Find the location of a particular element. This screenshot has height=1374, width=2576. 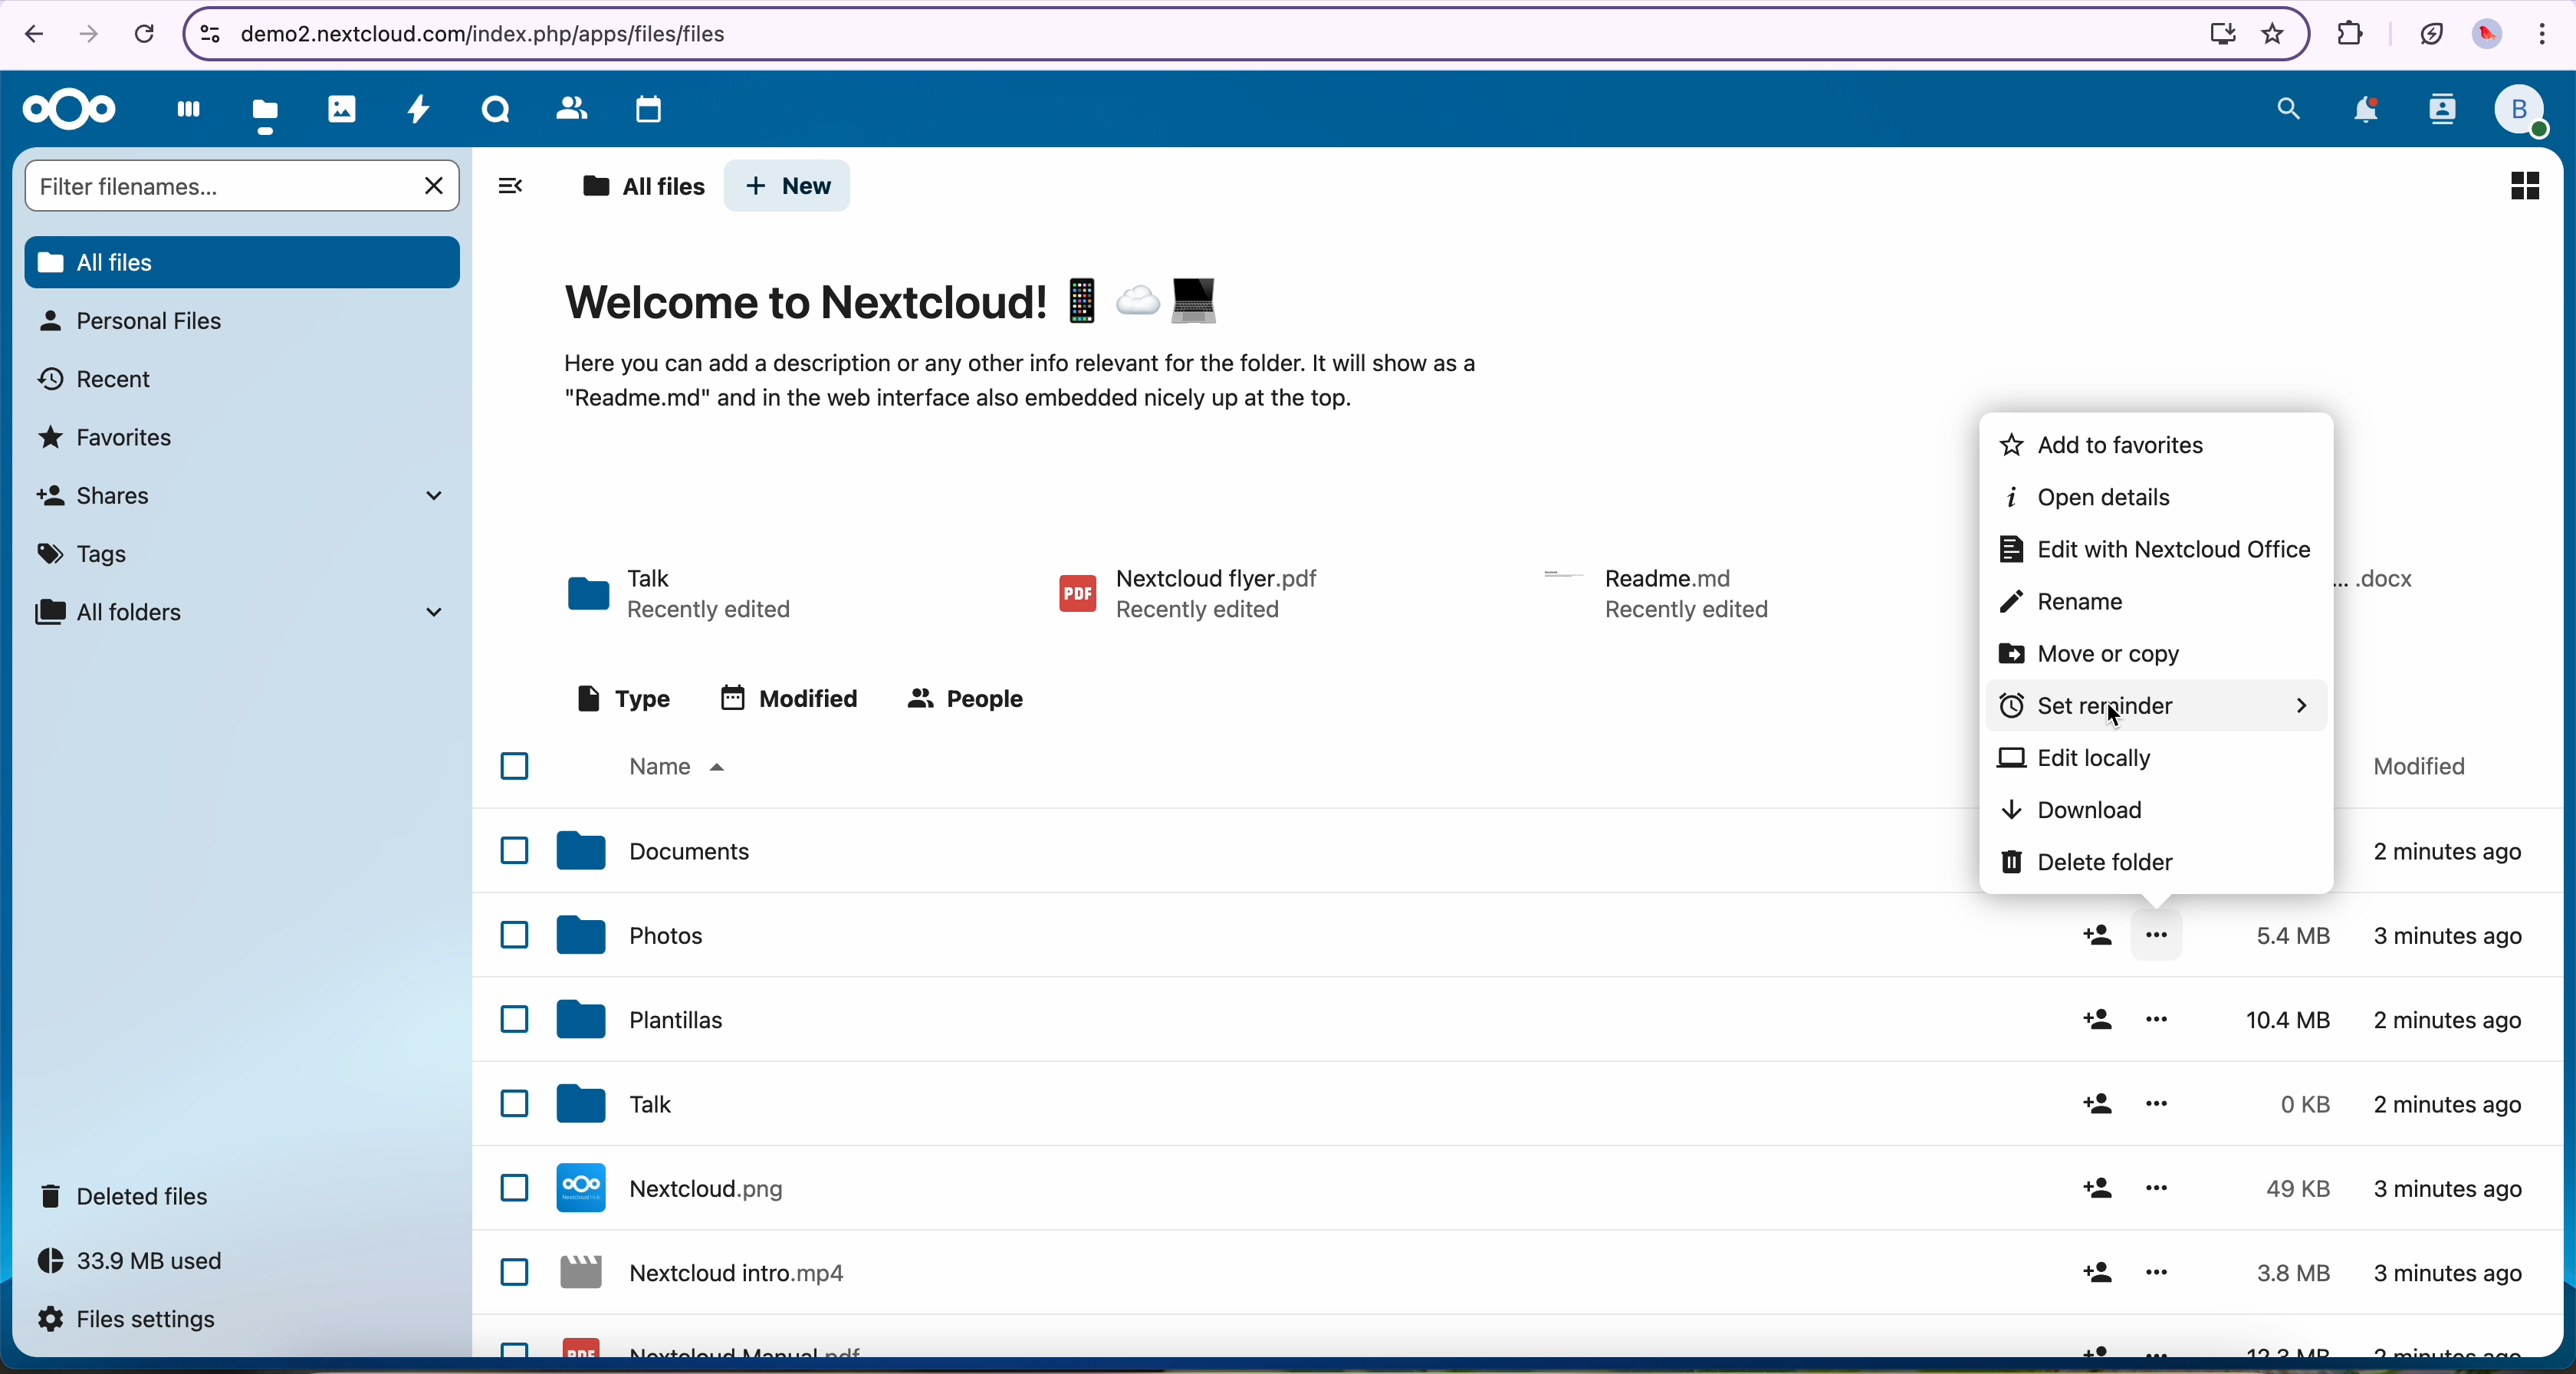

documents is located at coordinates (657, 853).